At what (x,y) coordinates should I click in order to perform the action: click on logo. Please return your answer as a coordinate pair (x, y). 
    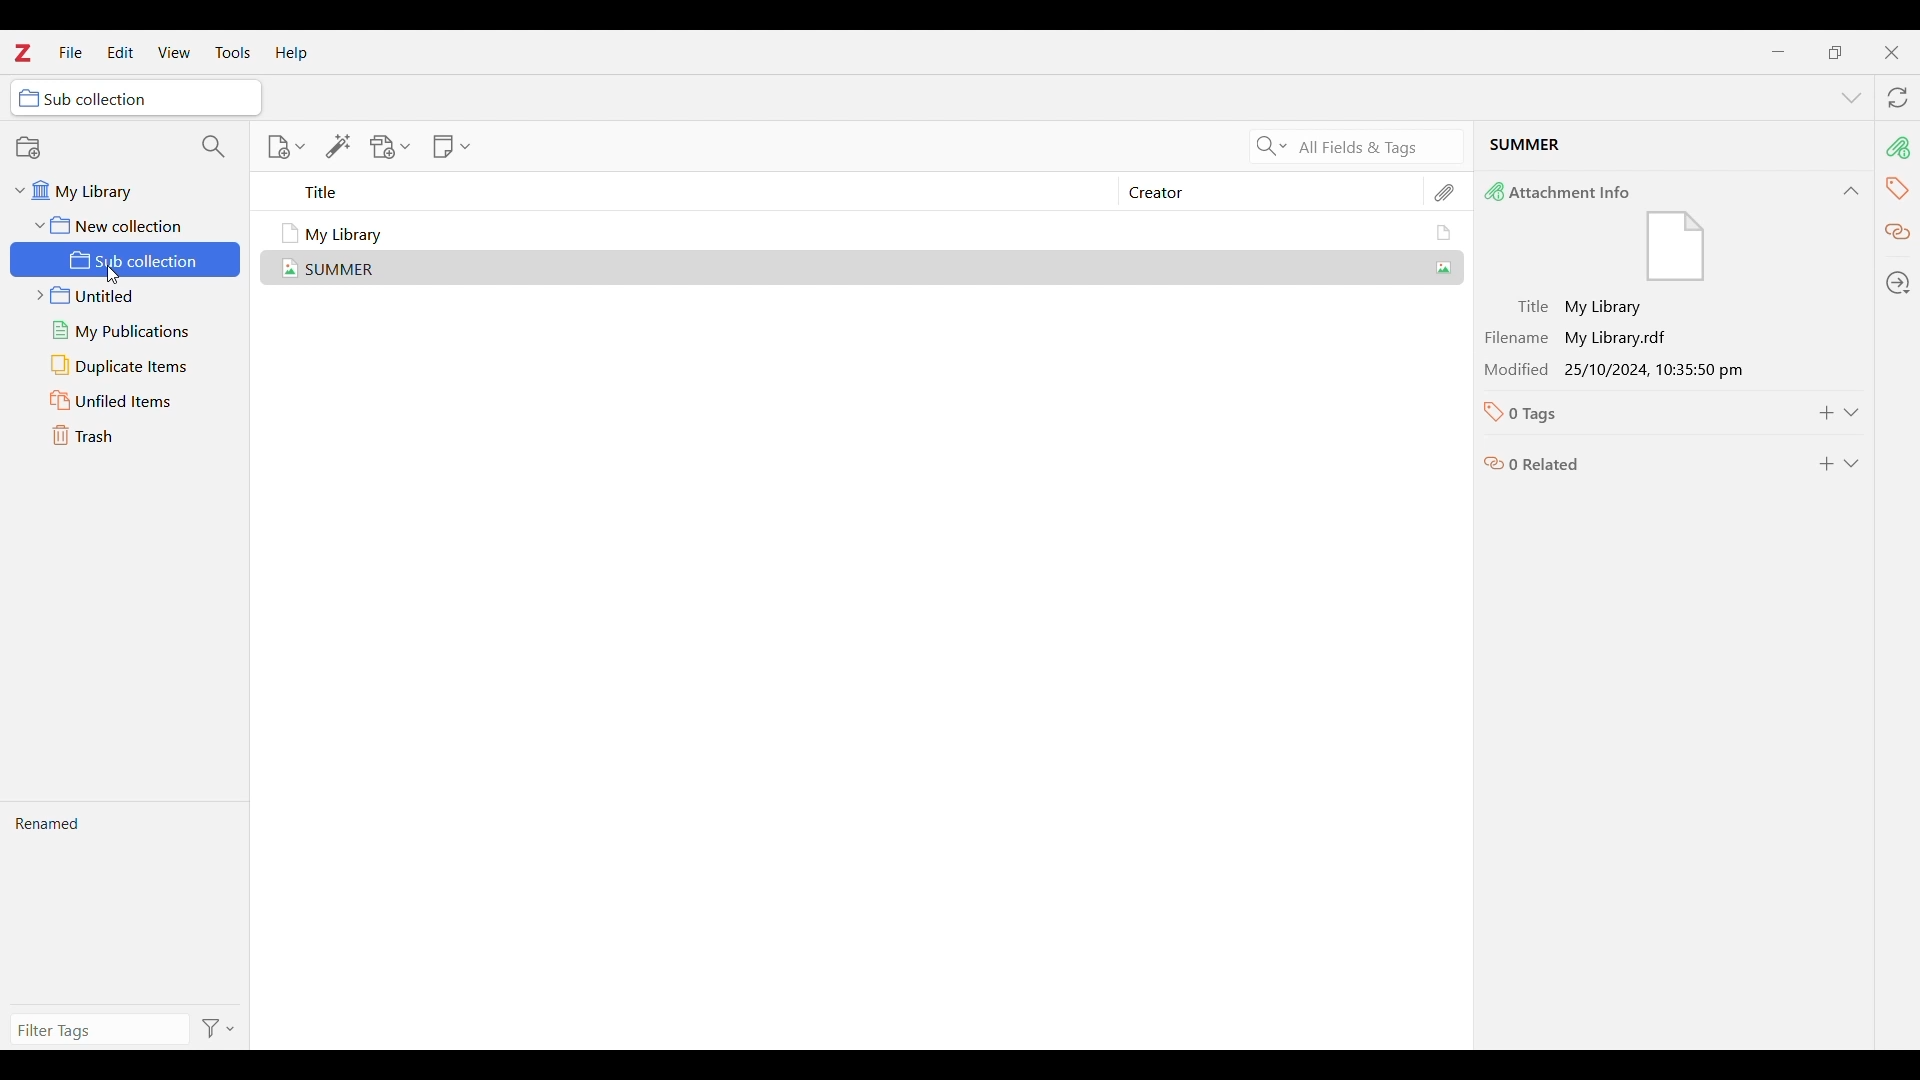
    Looking at the image, I should click on (23, 52).